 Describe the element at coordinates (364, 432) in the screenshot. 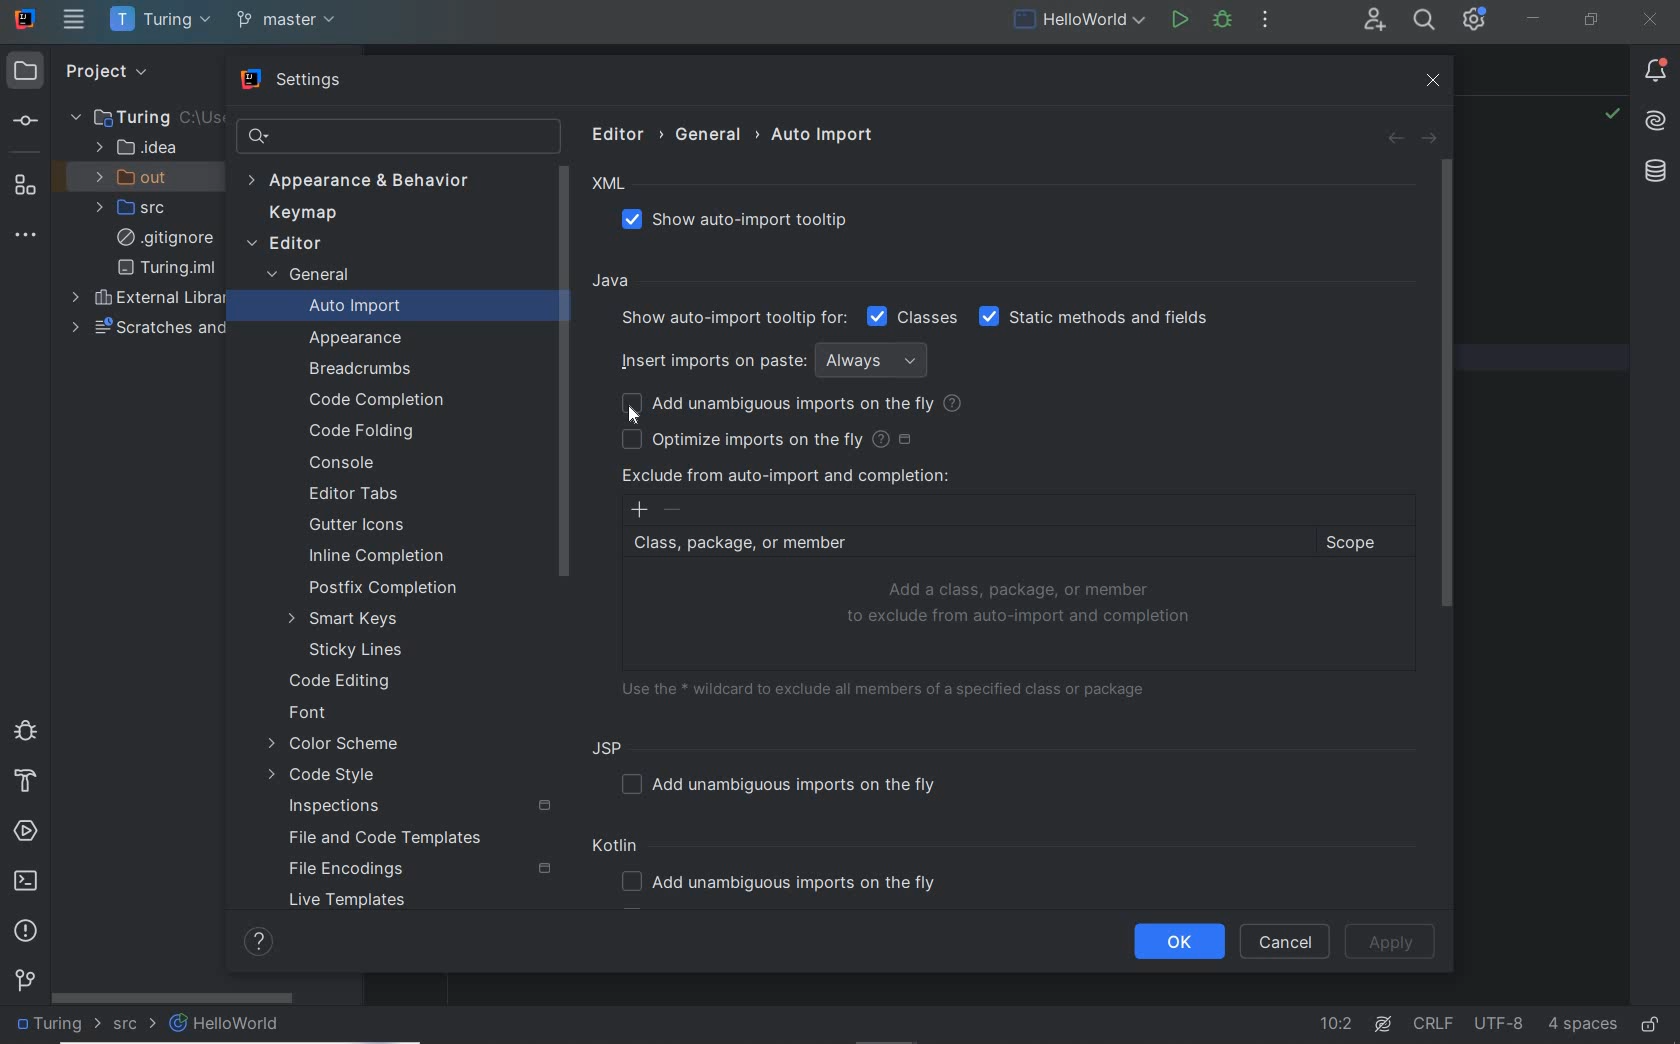

I see `CODE FOLDING` at that location.